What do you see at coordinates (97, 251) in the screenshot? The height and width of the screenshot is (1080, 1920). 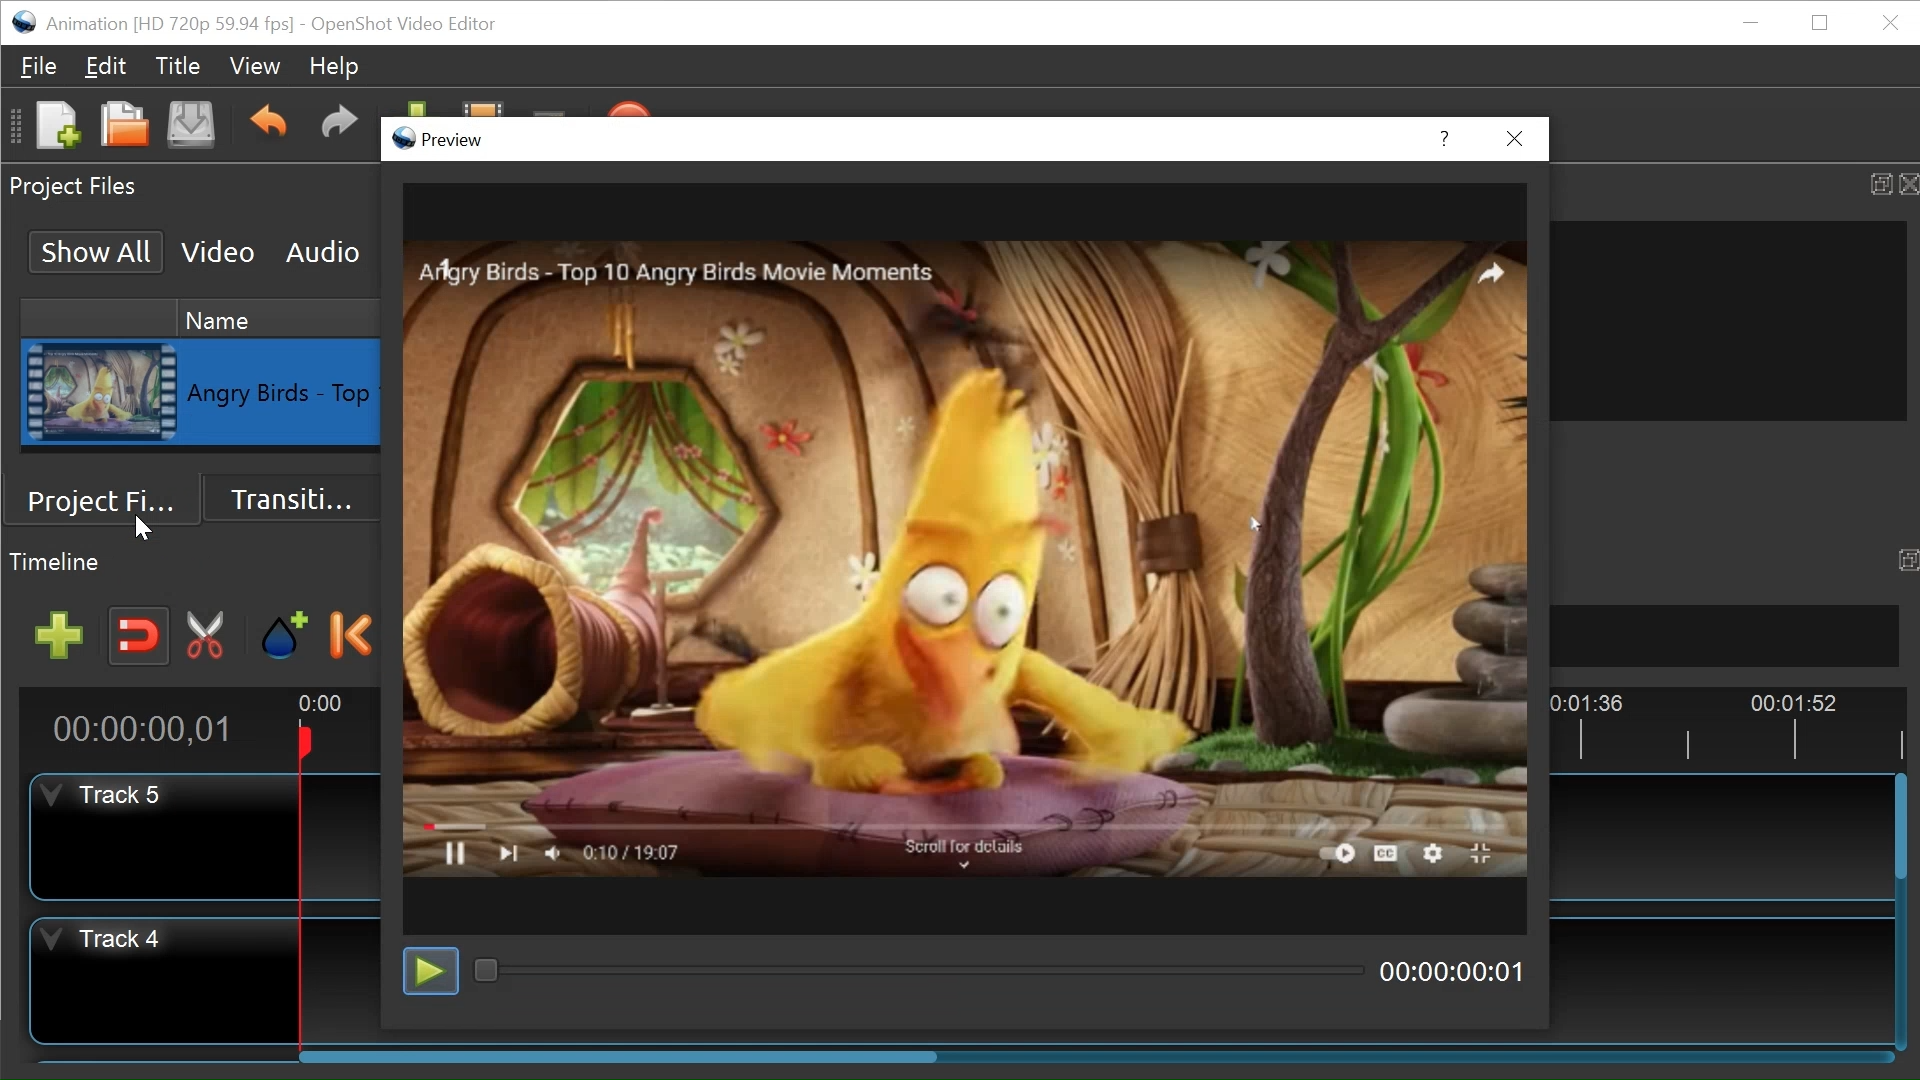 I see `Show All` at bounding box center [97, 251].